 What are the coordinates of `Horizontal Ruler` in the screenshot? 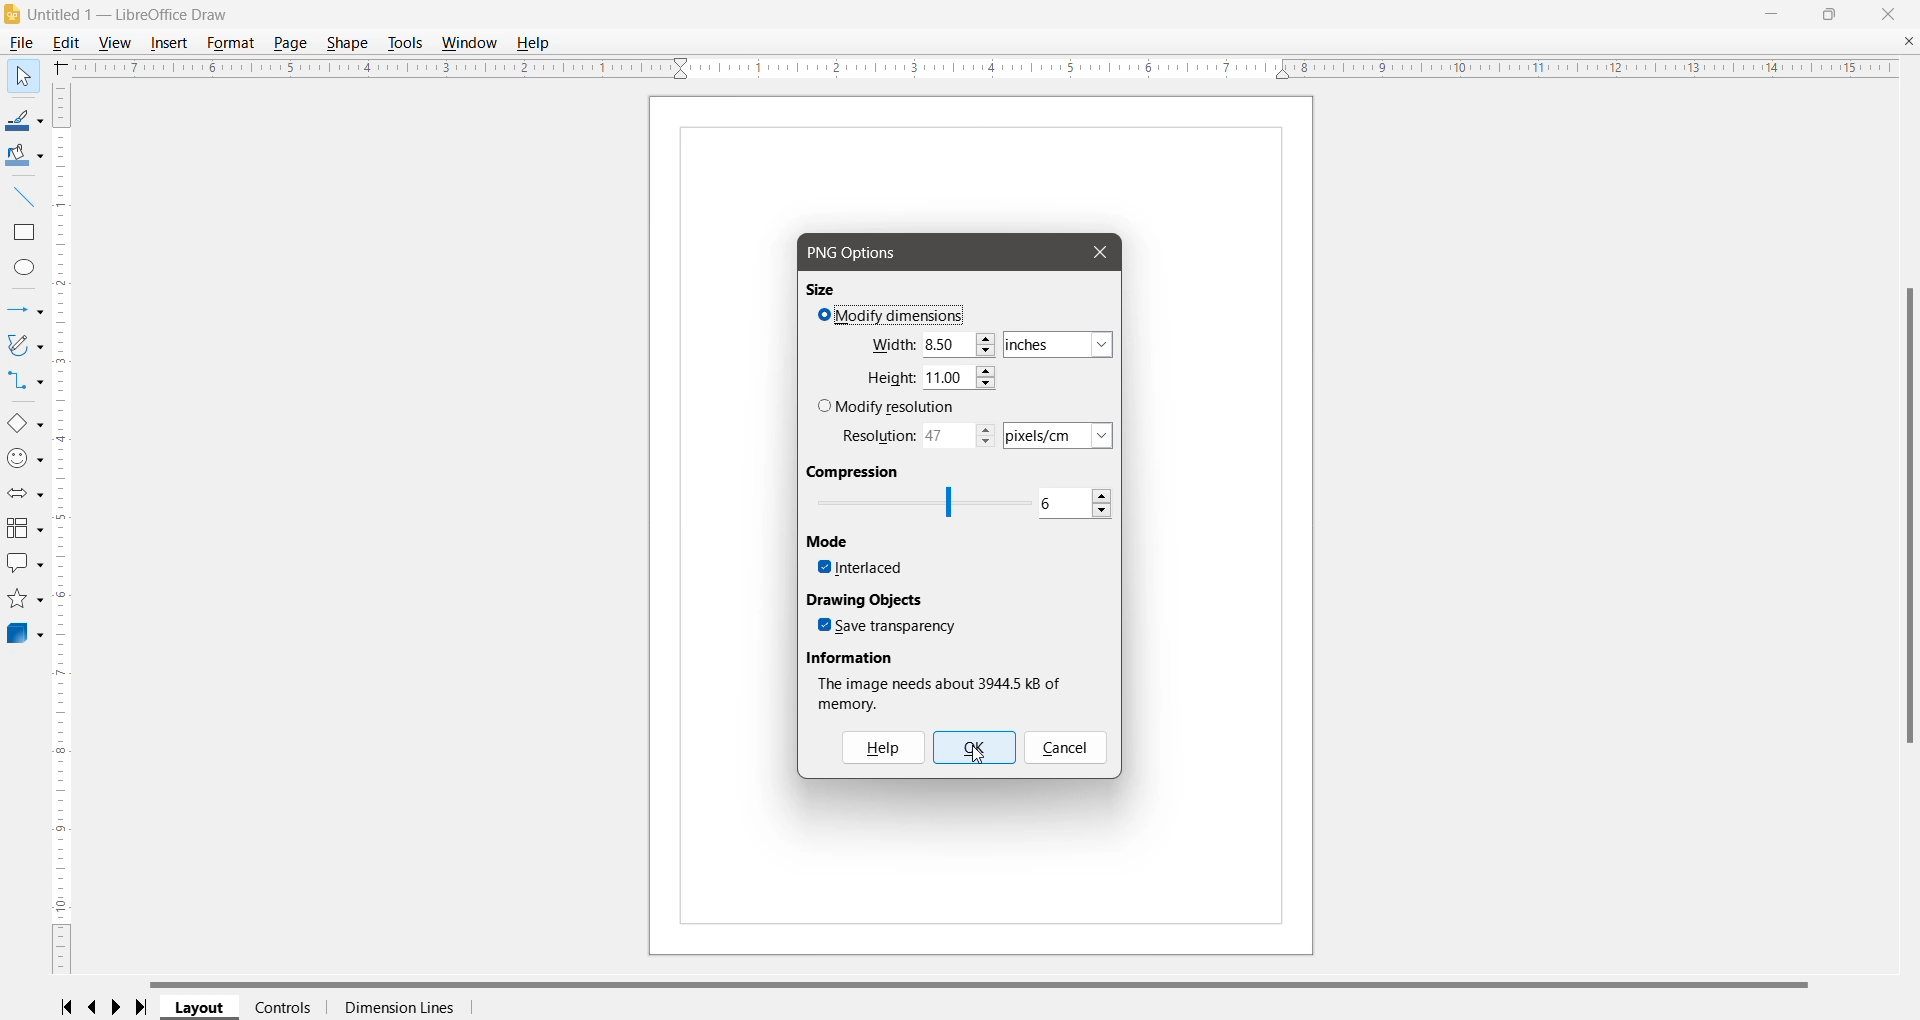 It's located at (983, 68).